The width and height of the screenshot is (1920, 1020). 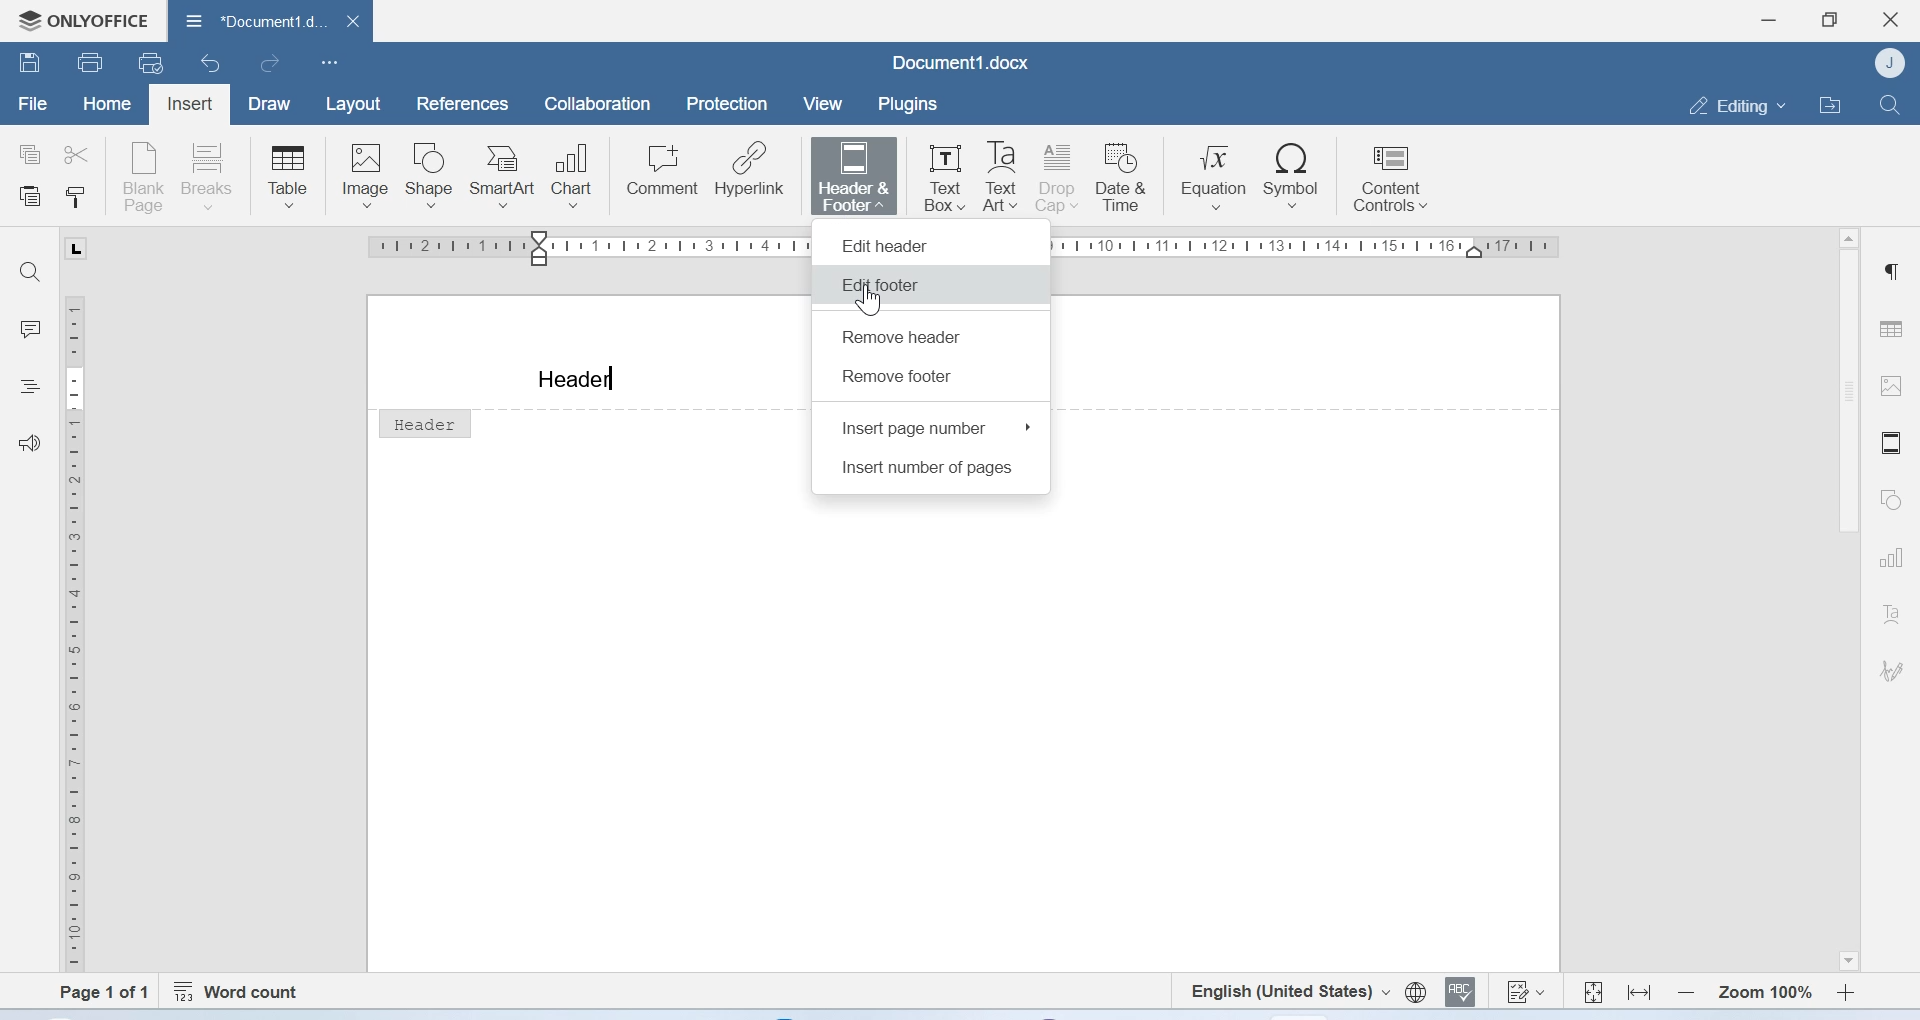 I want to click on Shapes, so click(x=1889, y=501).